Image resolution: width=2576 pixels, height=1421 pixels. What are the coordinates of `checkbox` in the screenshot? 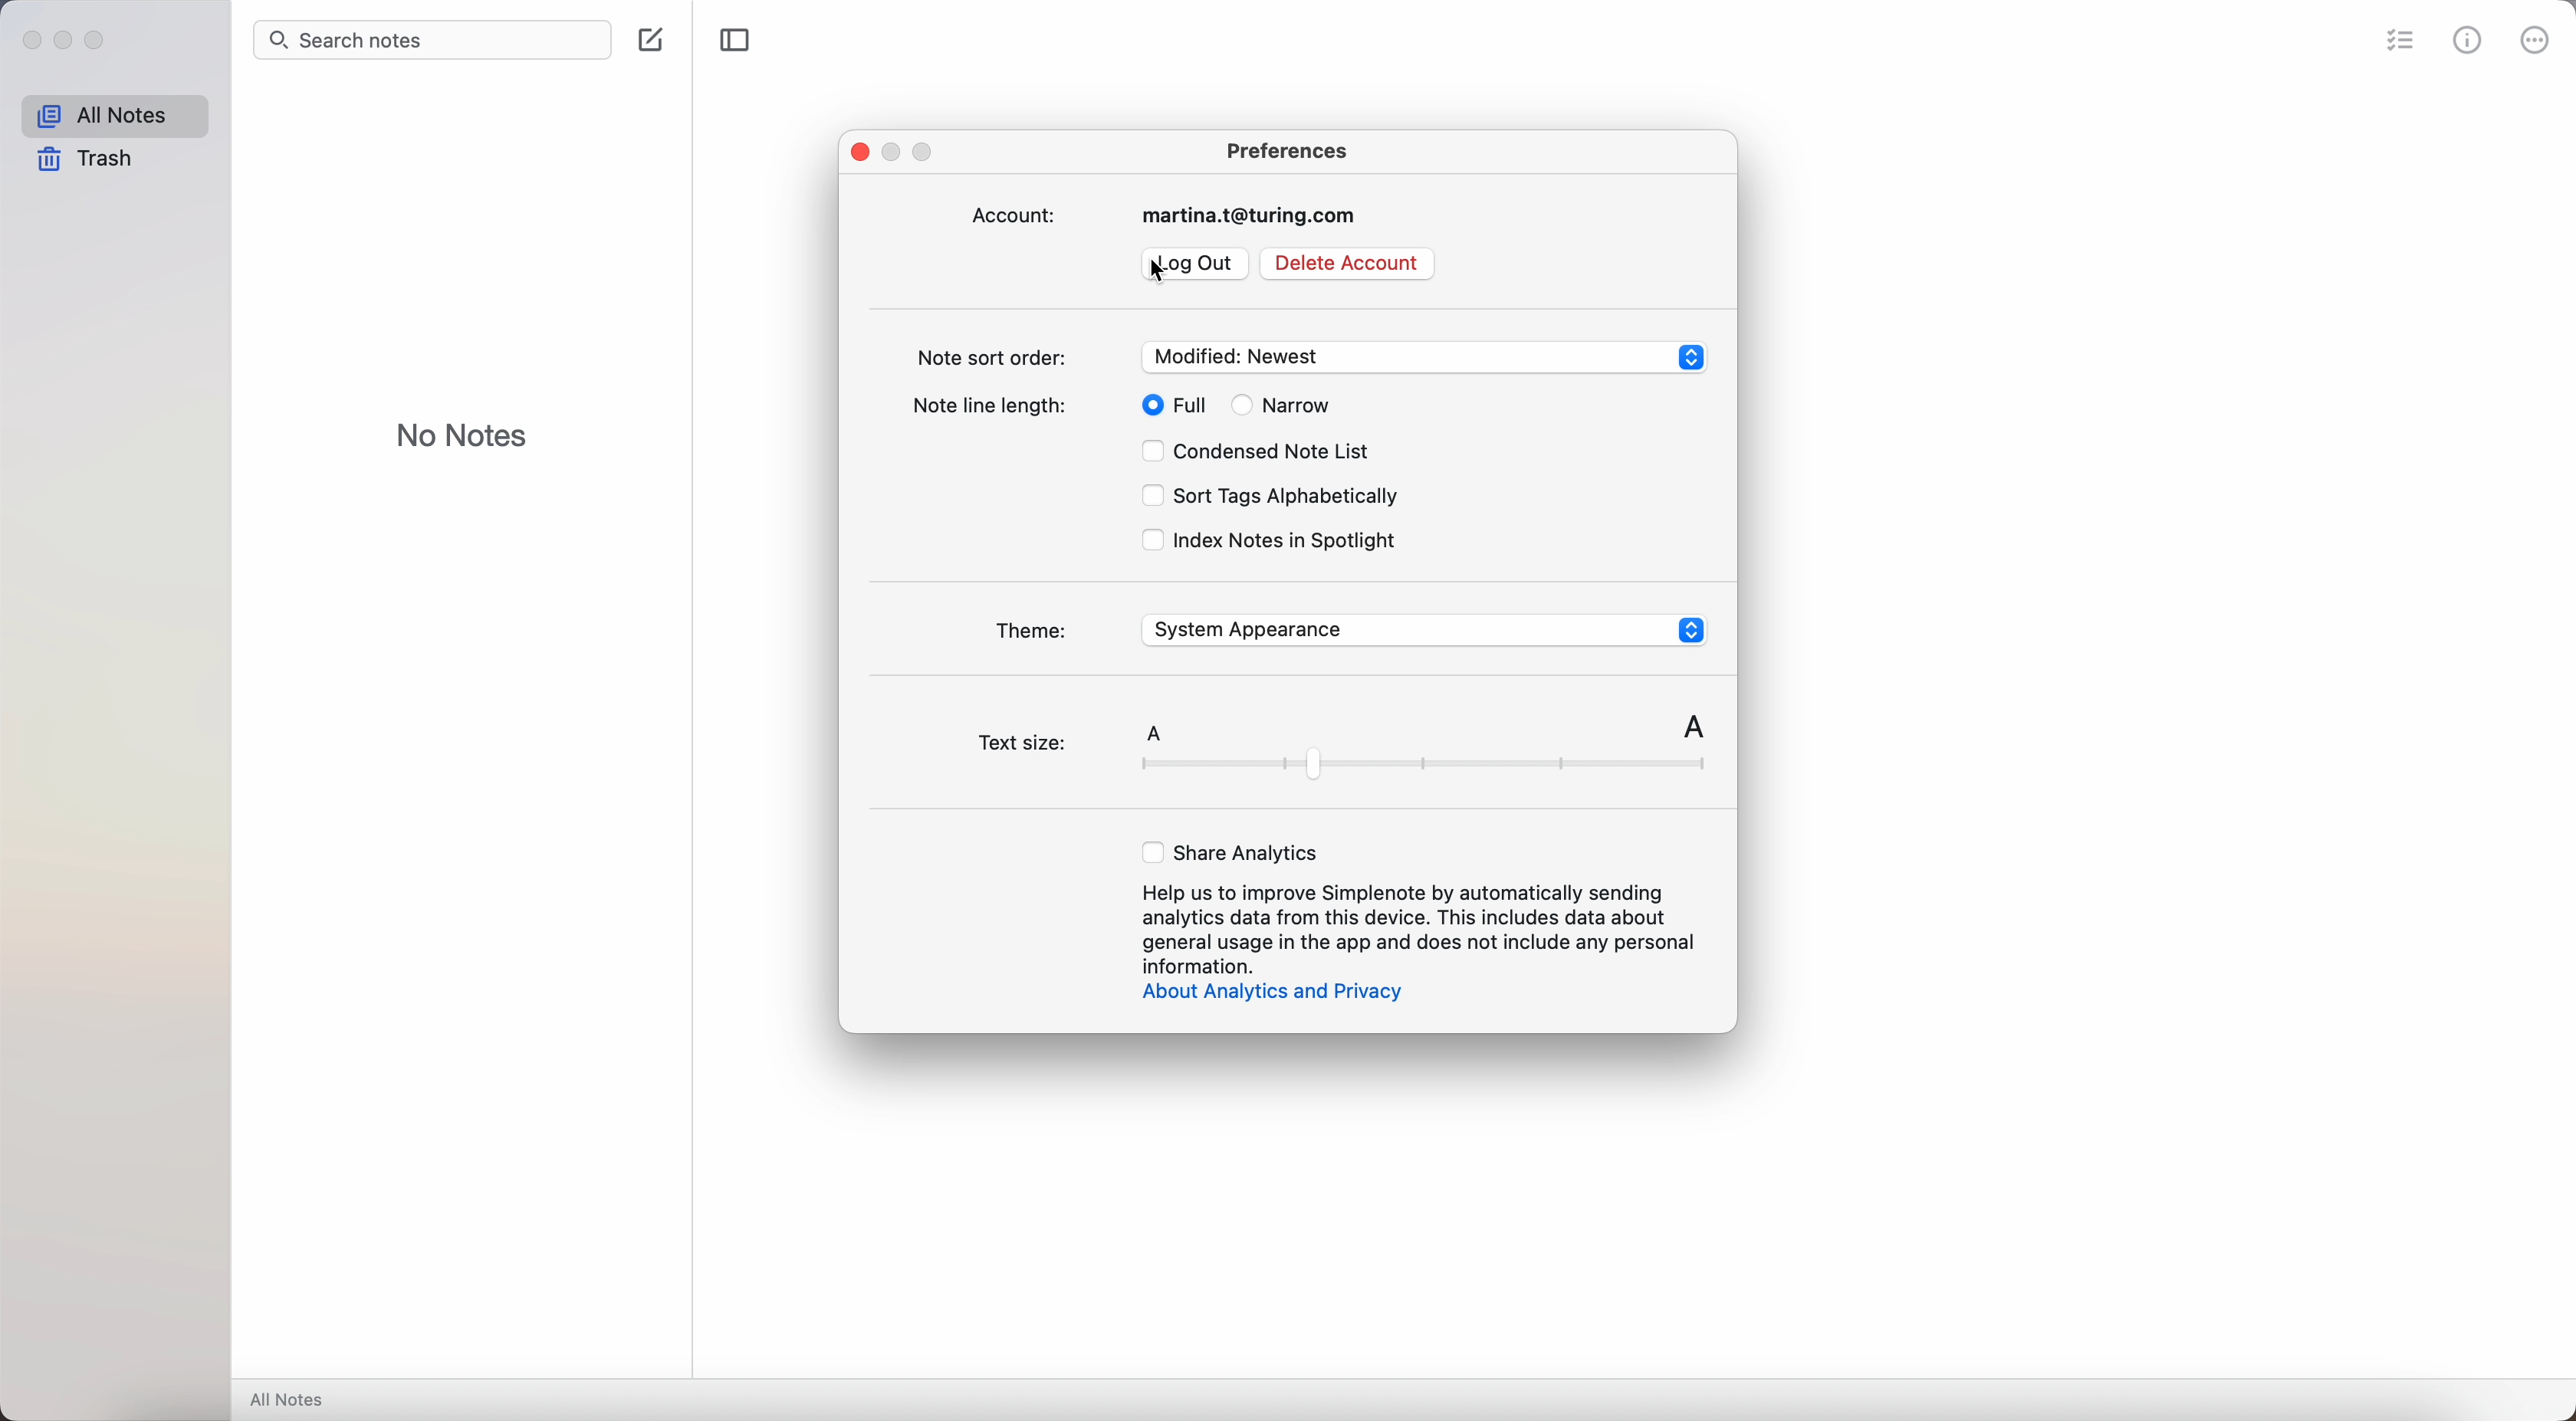 It's located at (1141, 453).